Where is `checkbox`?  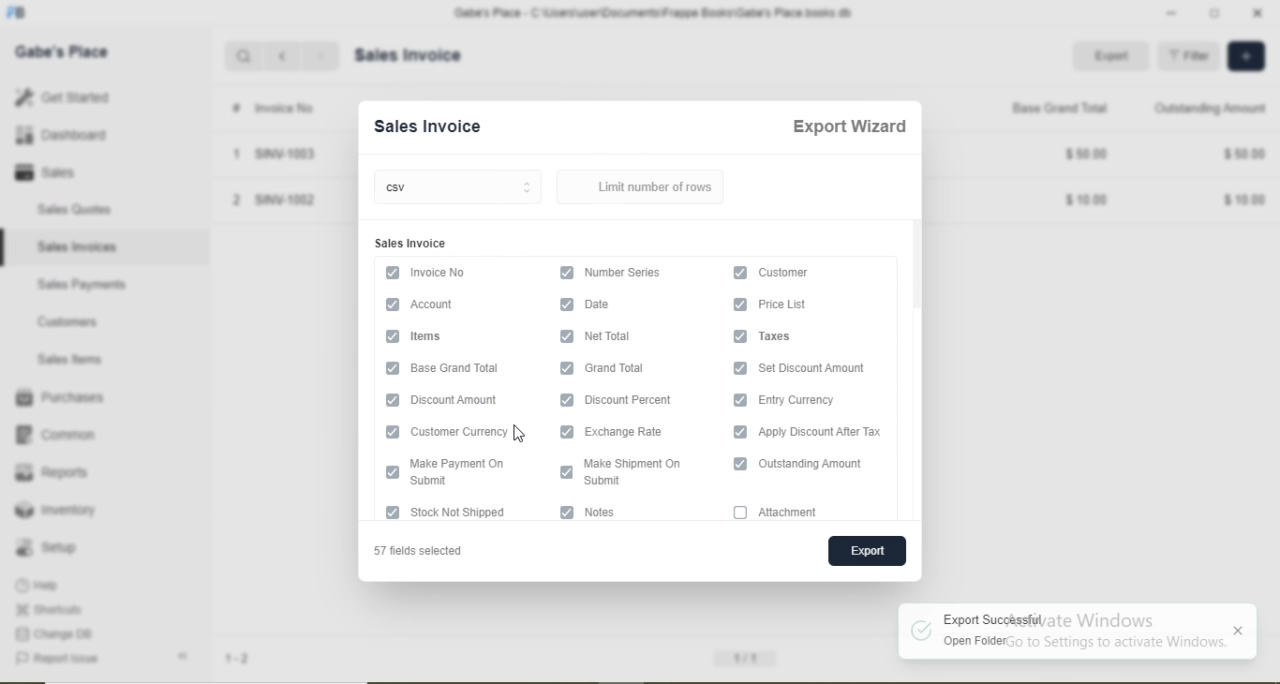
checkbox is located at coordinates (565, 400).